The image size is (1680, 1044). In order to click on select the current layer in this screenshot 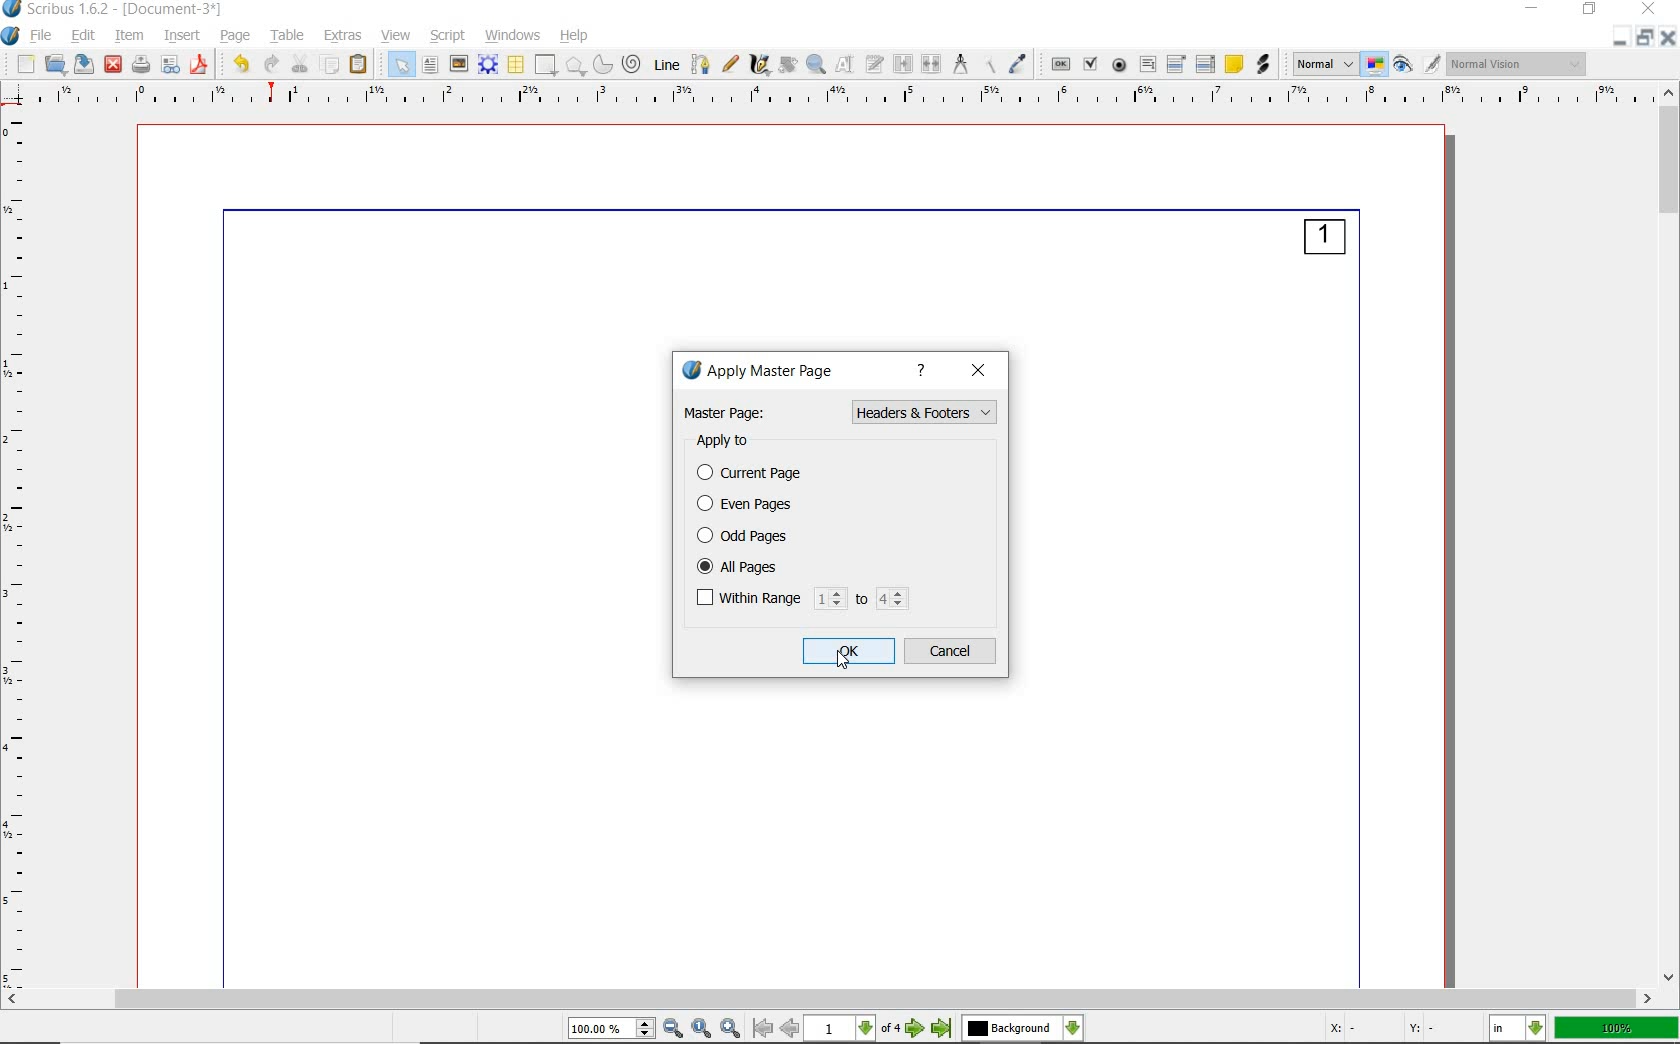, I will do `click(1023, 1030)`.